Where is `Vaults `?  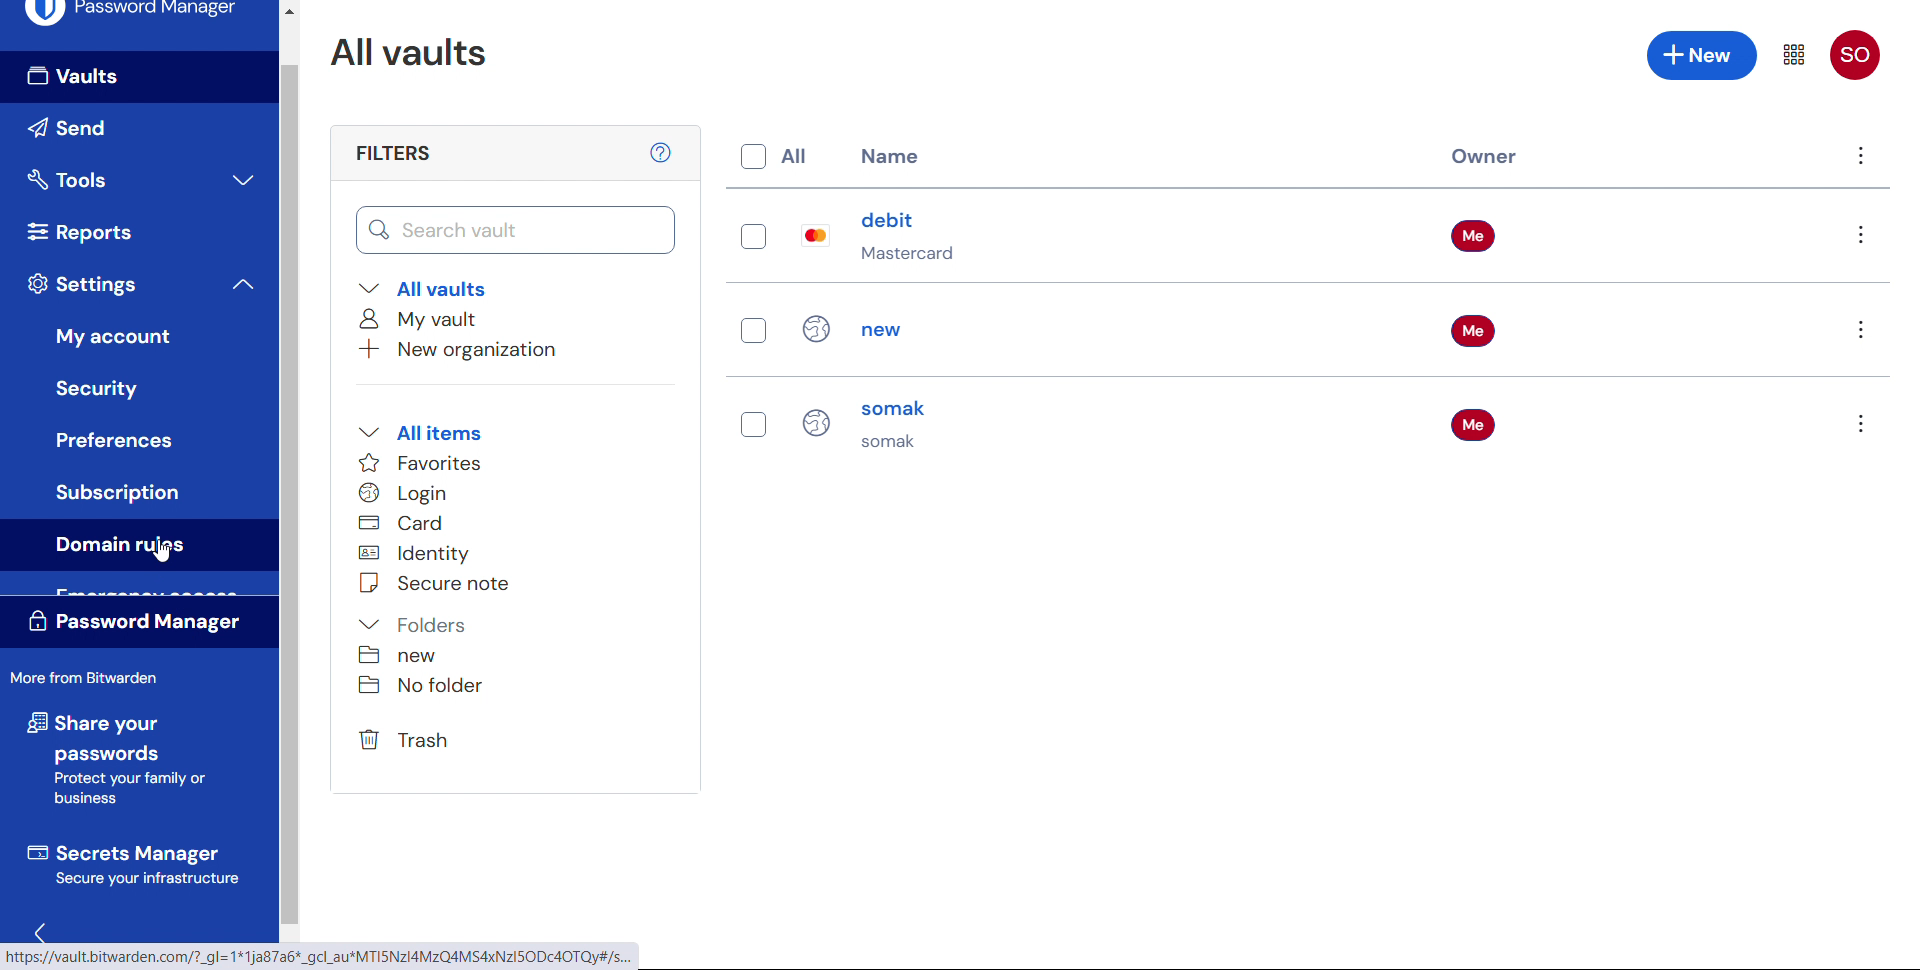 Vaults  is located at coordinates (134, 77).